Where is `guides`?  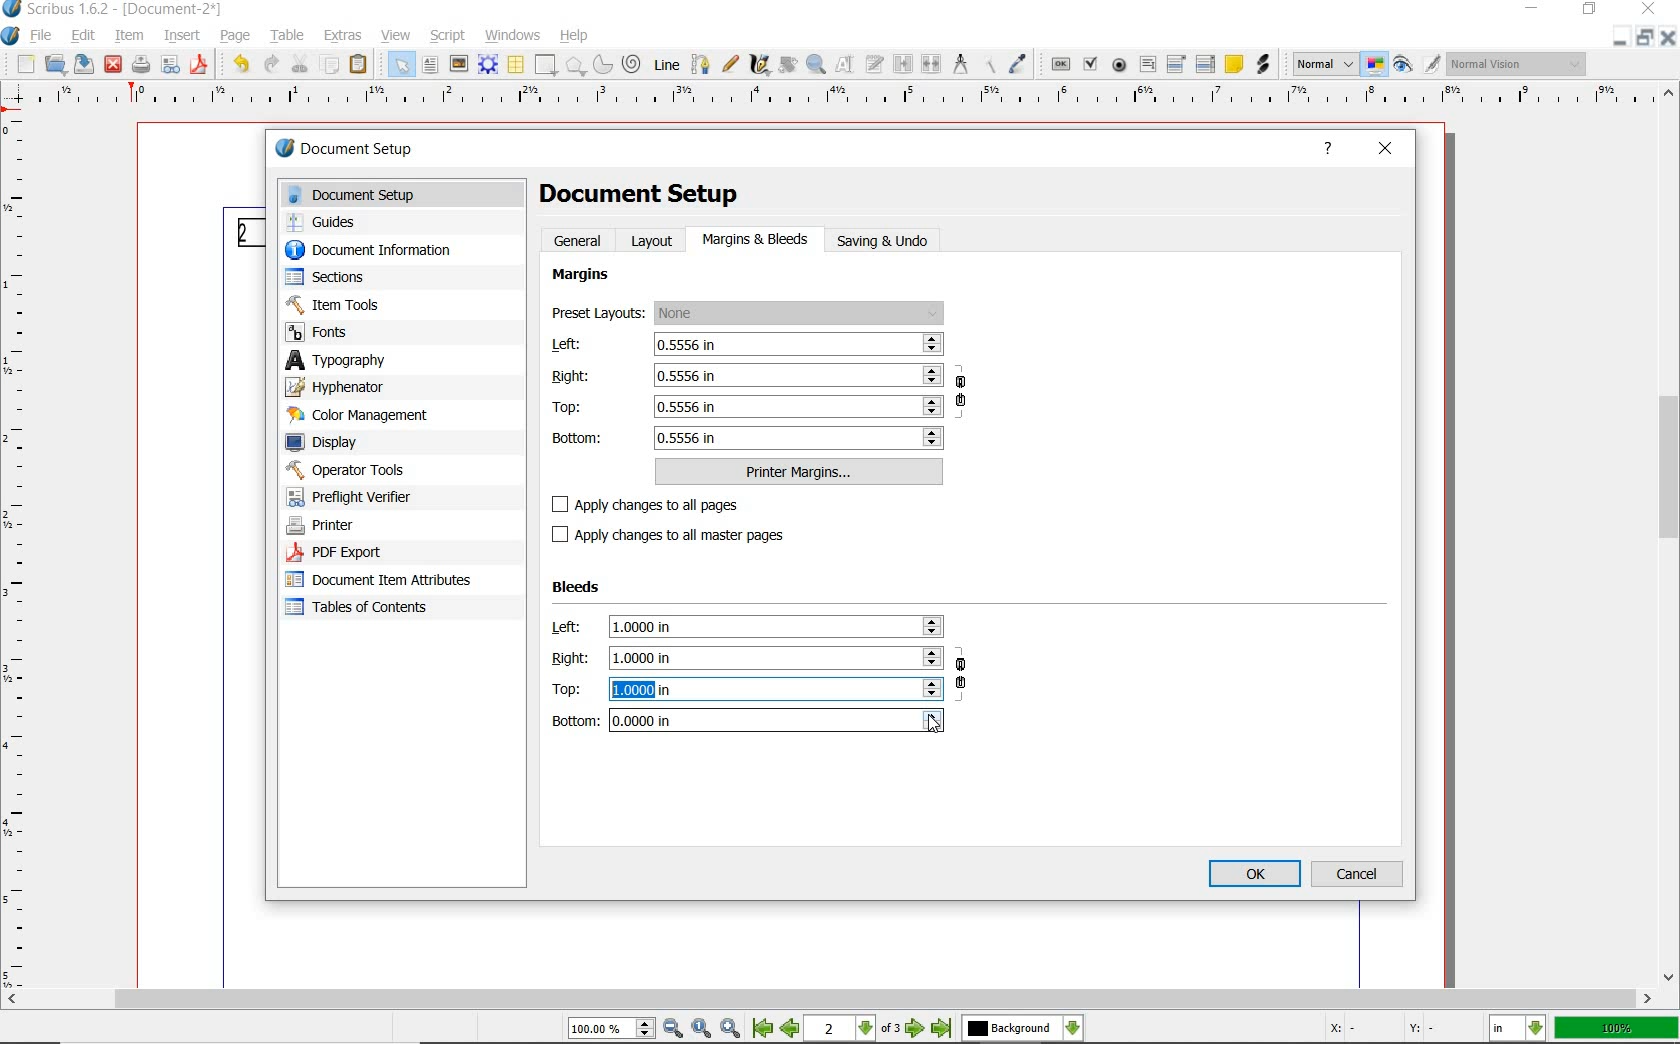
guides is located at coordinates (329, 224).